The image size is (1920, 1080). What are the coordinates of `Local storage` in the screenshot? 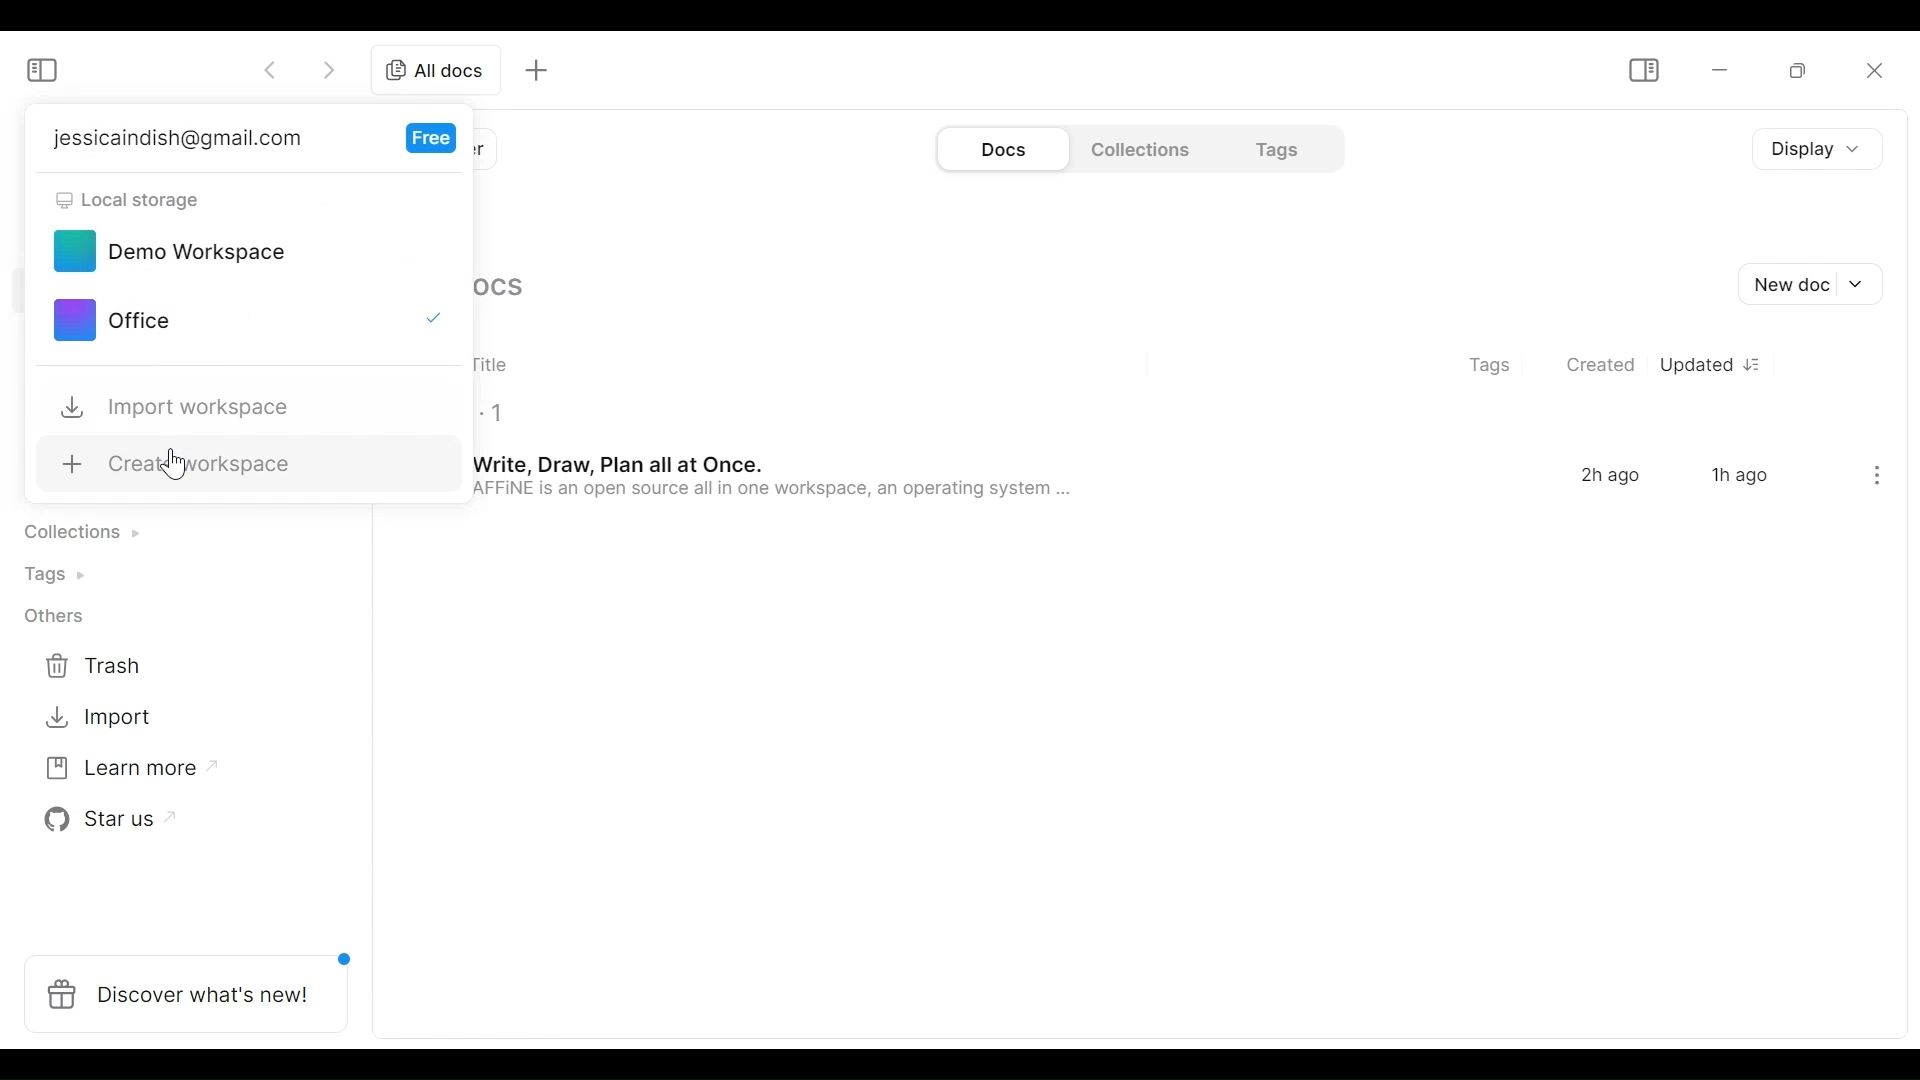 It's located at (130, 197).